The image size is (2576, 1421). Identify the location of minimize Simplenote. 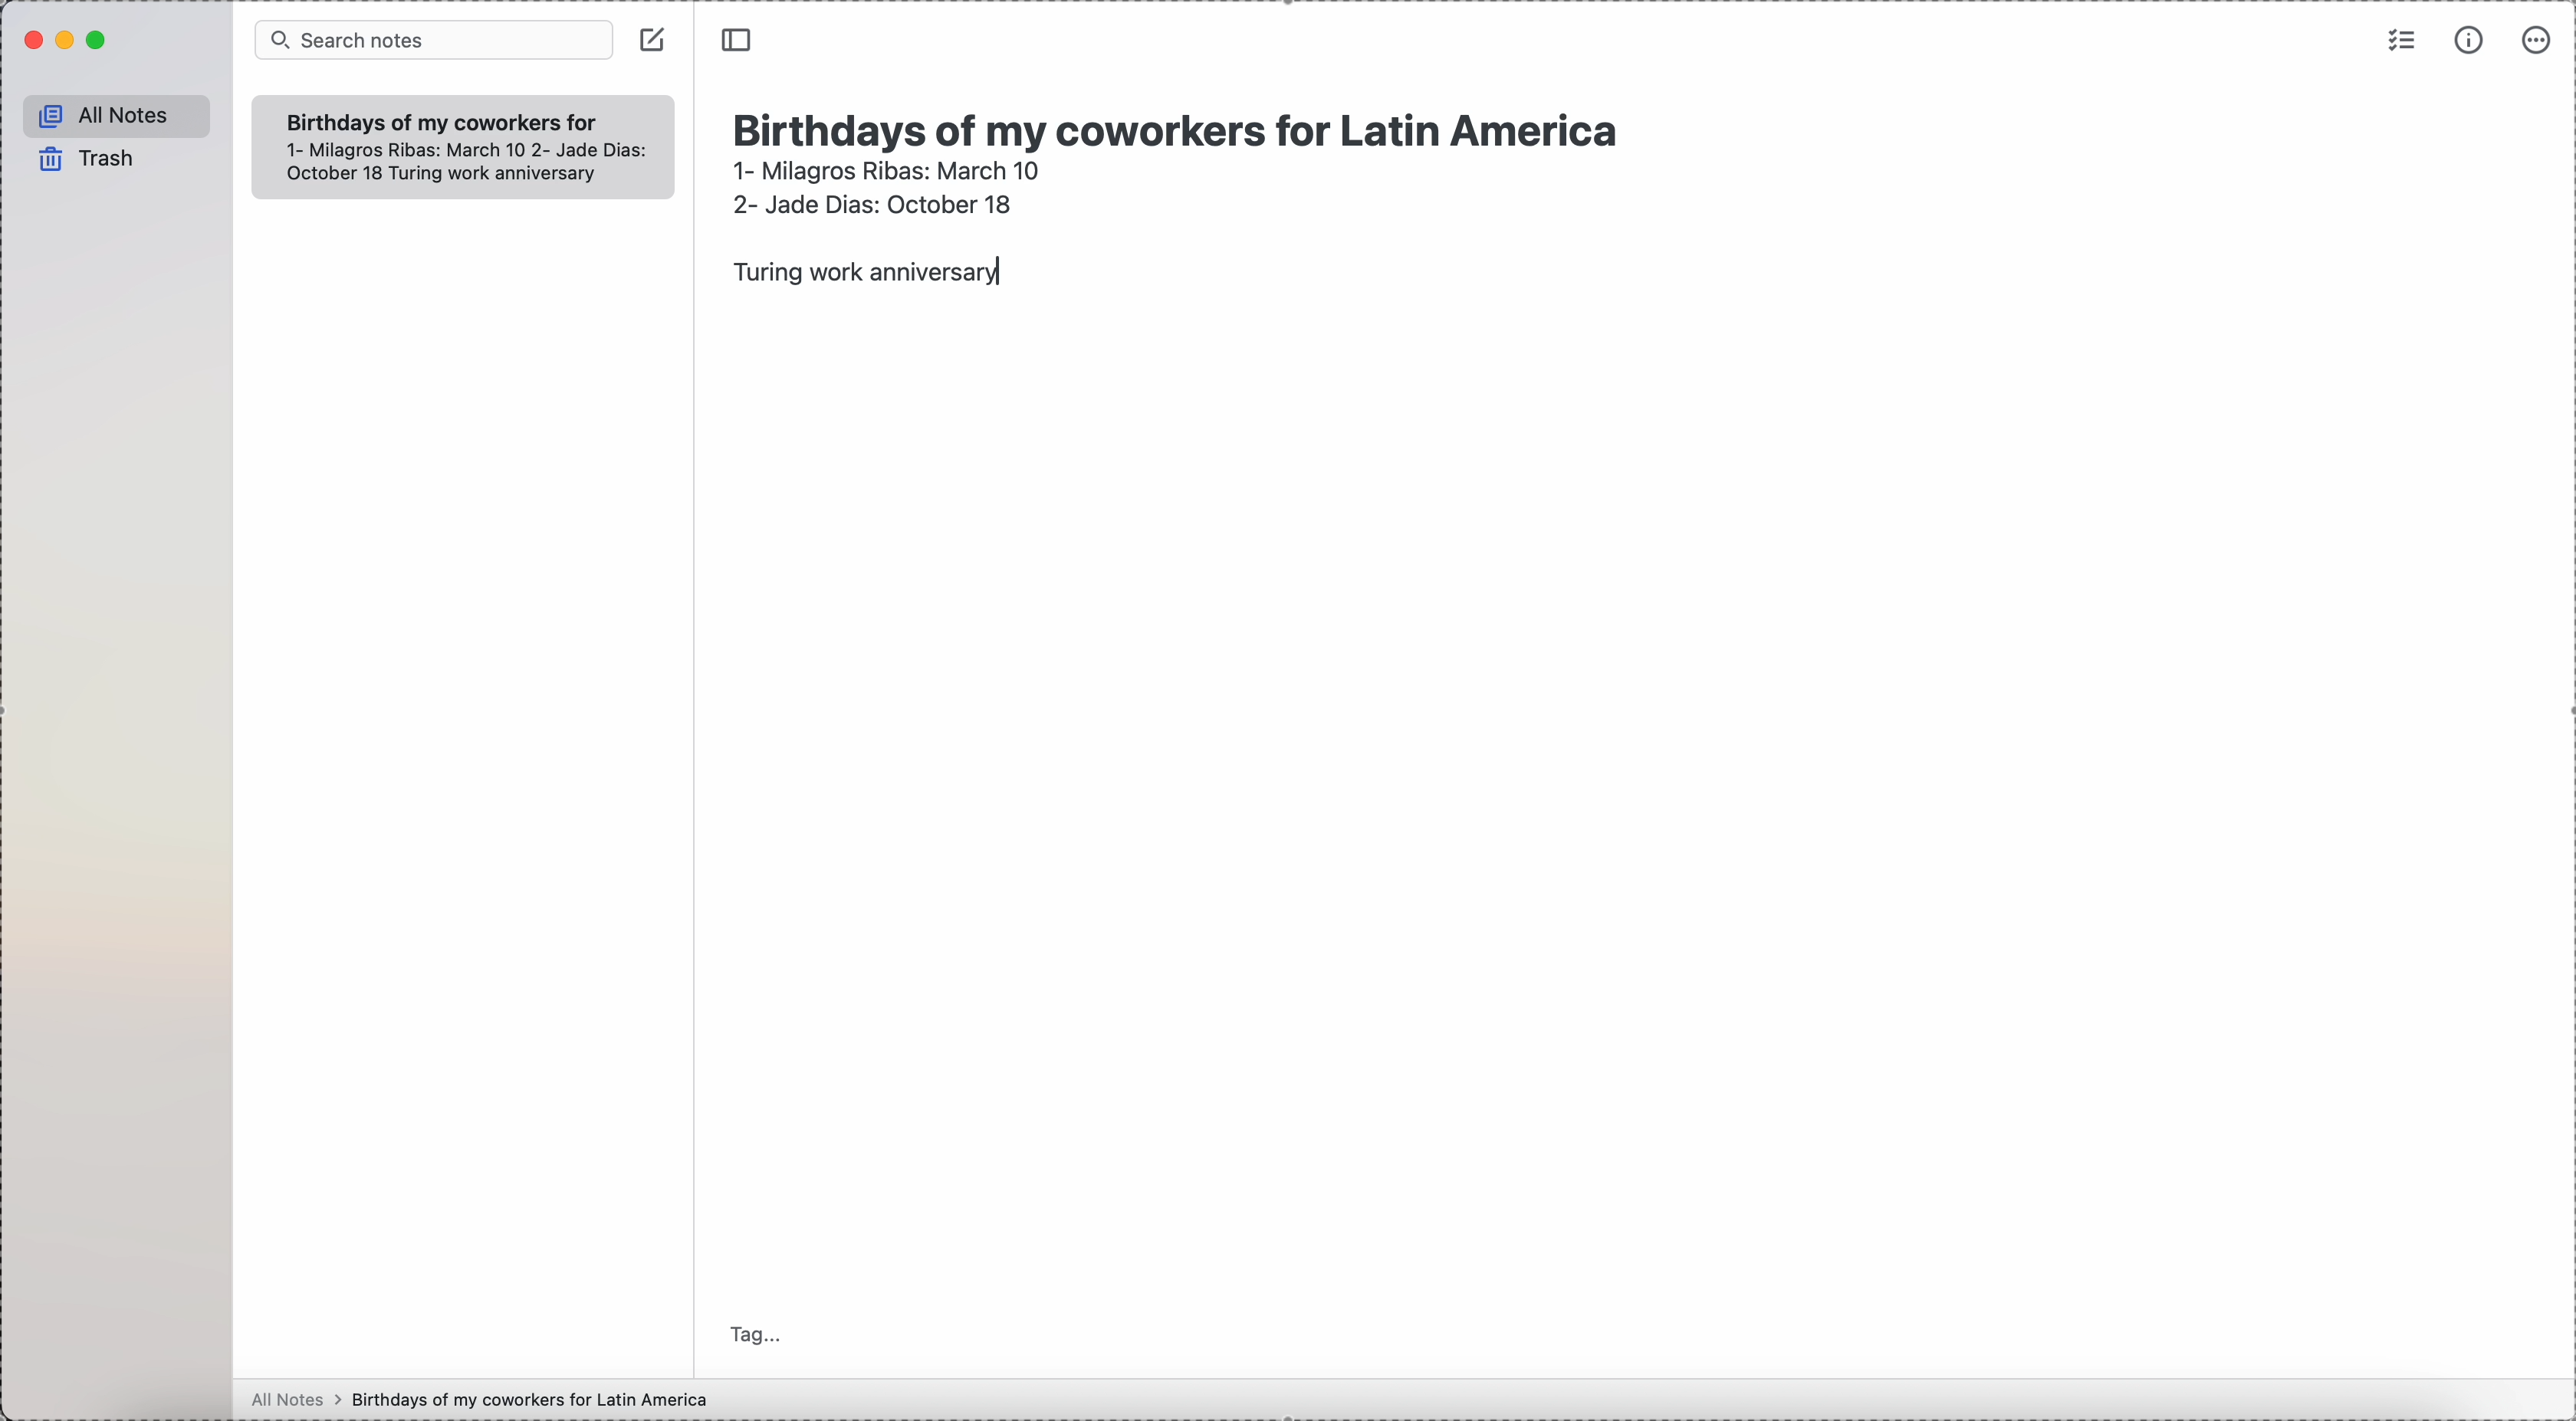
(69, 42).